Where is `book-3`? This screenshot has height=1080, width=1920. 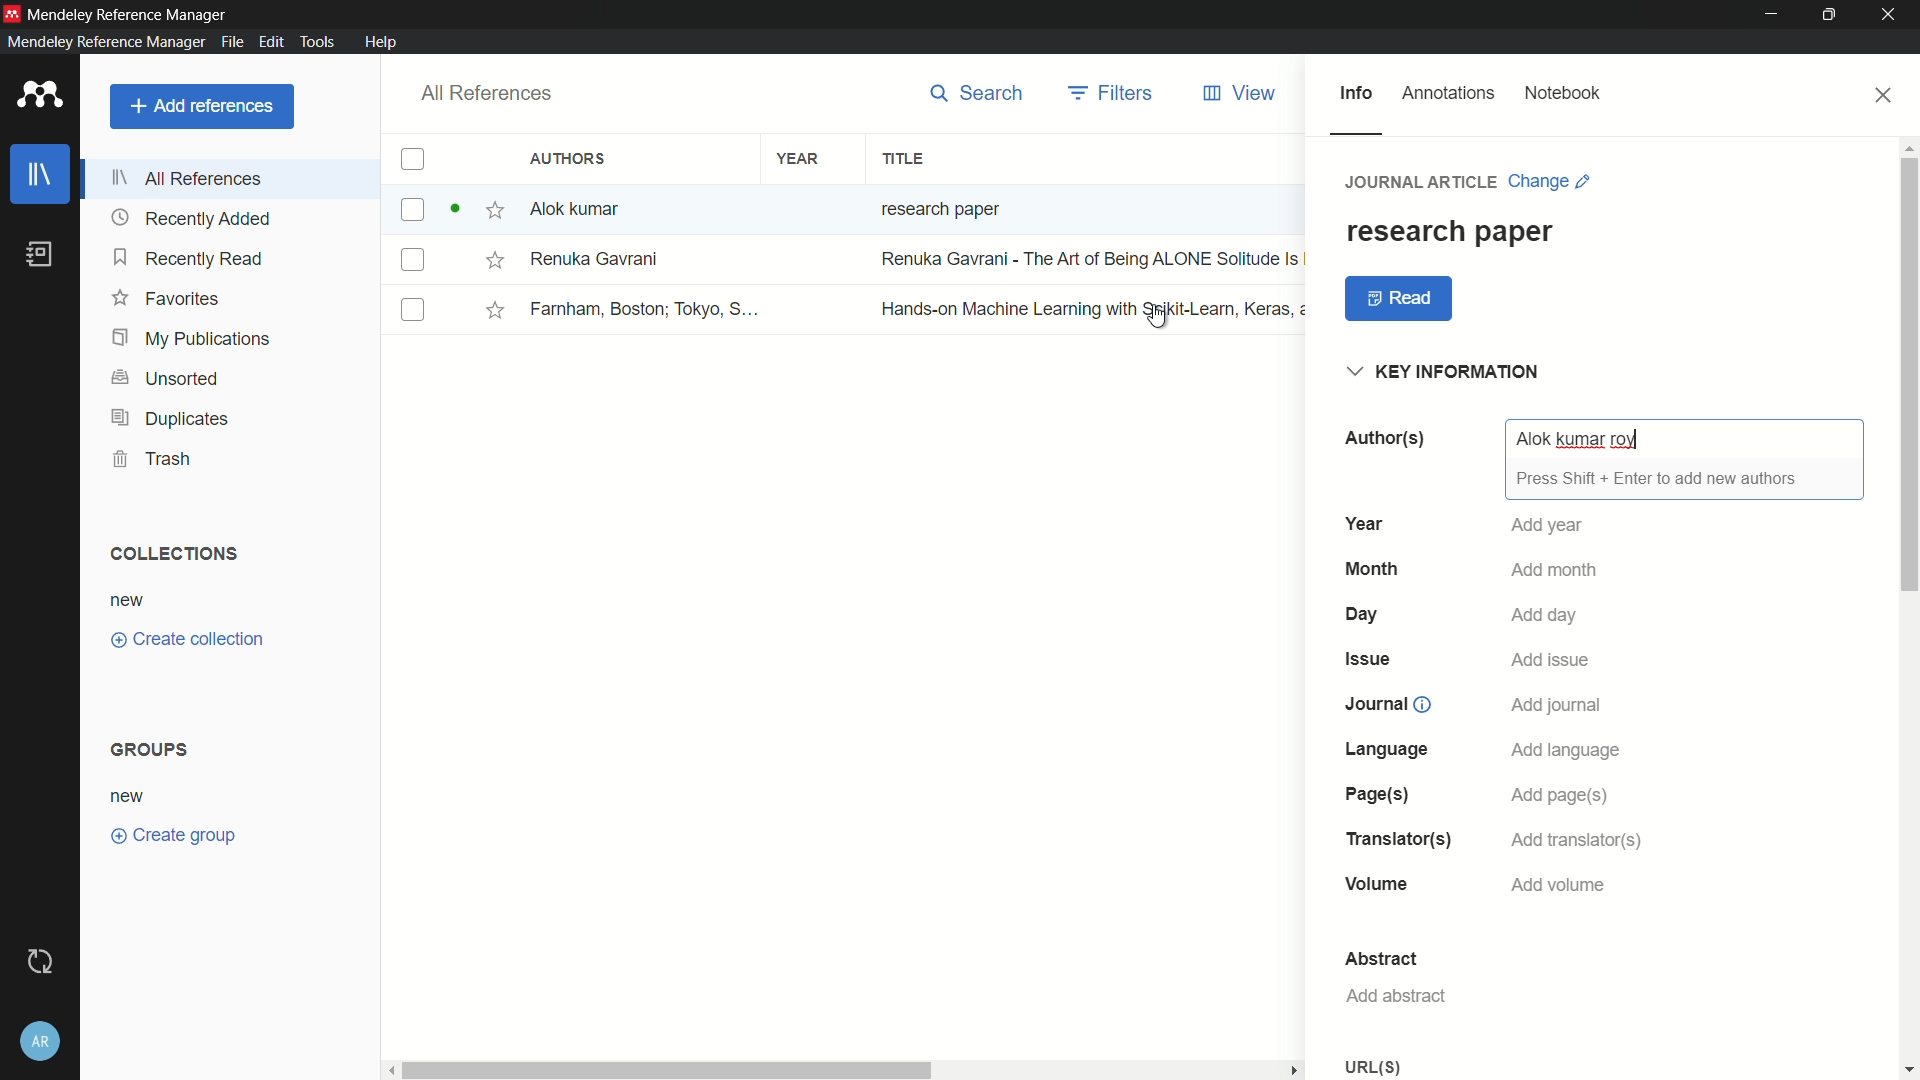
book-3 is located at coordinates (848, 309).